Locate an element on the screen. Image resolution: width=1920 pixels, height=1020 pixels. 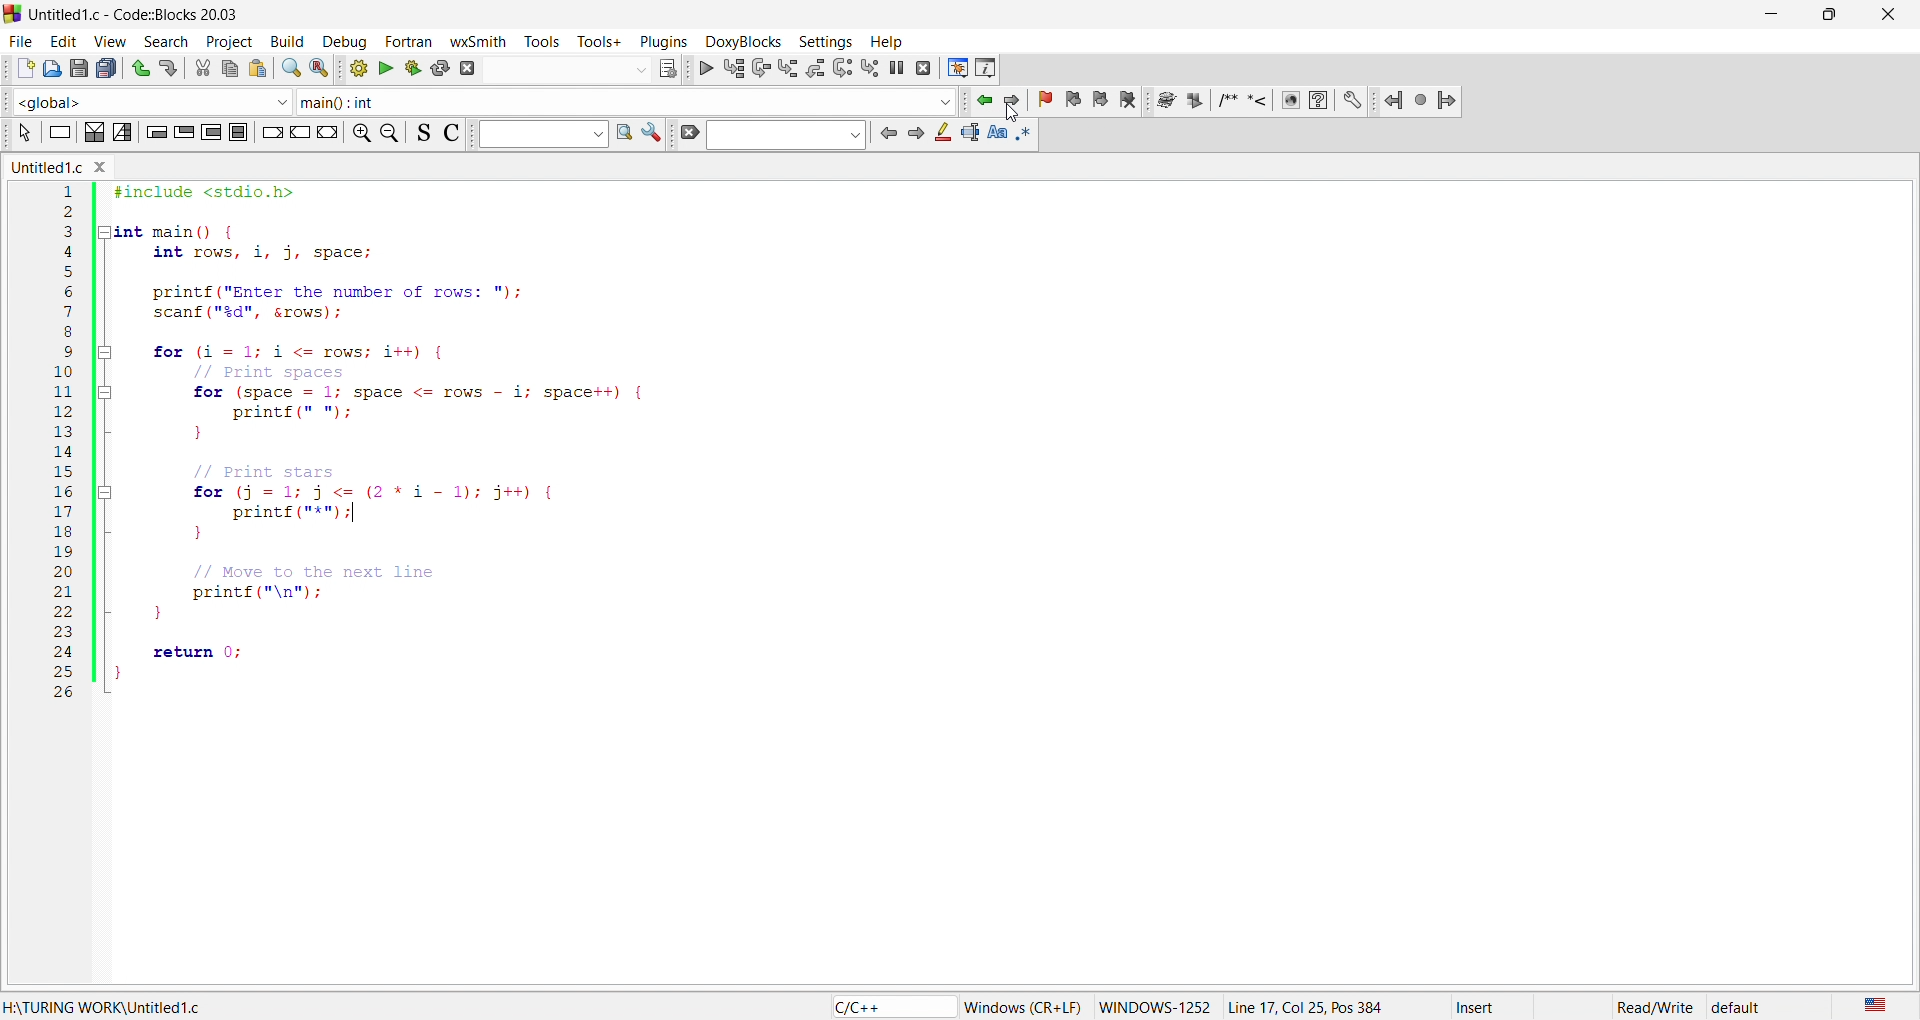
redo is located at coordinates (167, 68).